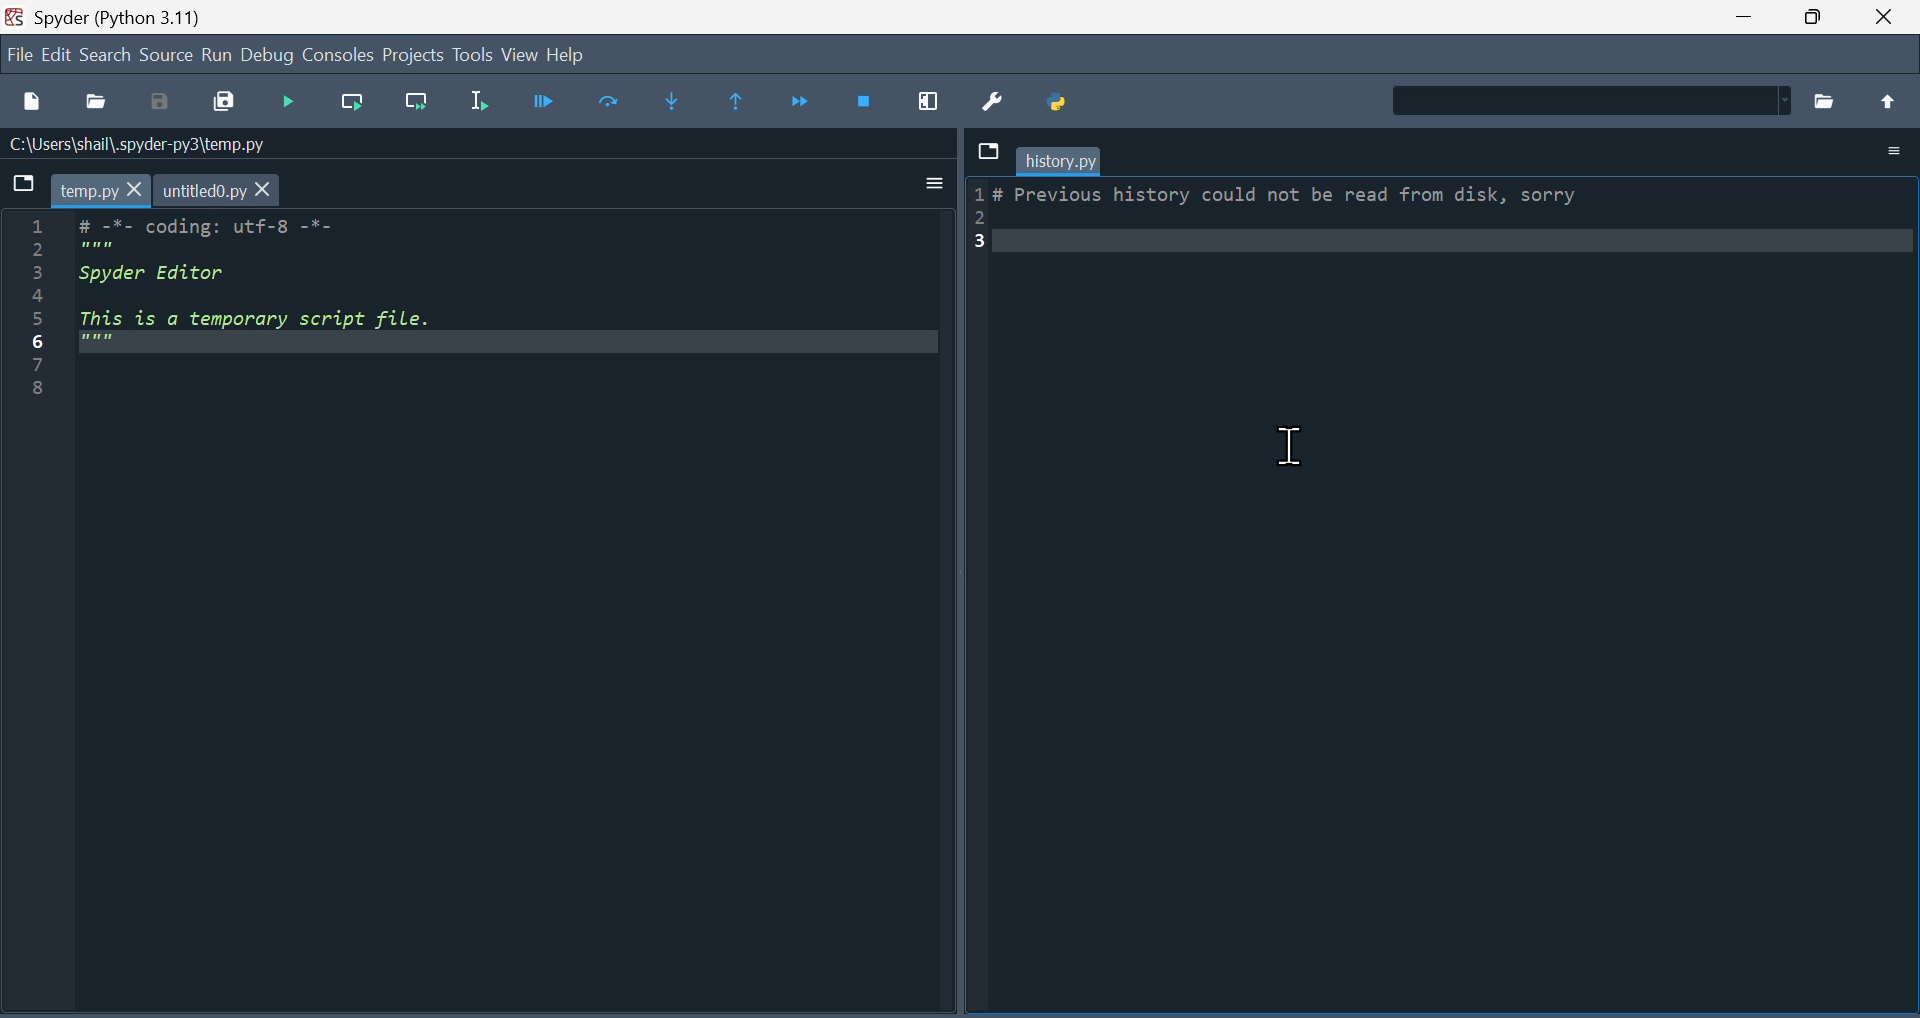 This screenshot has height=1018, width=1920. I want to click on Preferences, so click(1003, 100).